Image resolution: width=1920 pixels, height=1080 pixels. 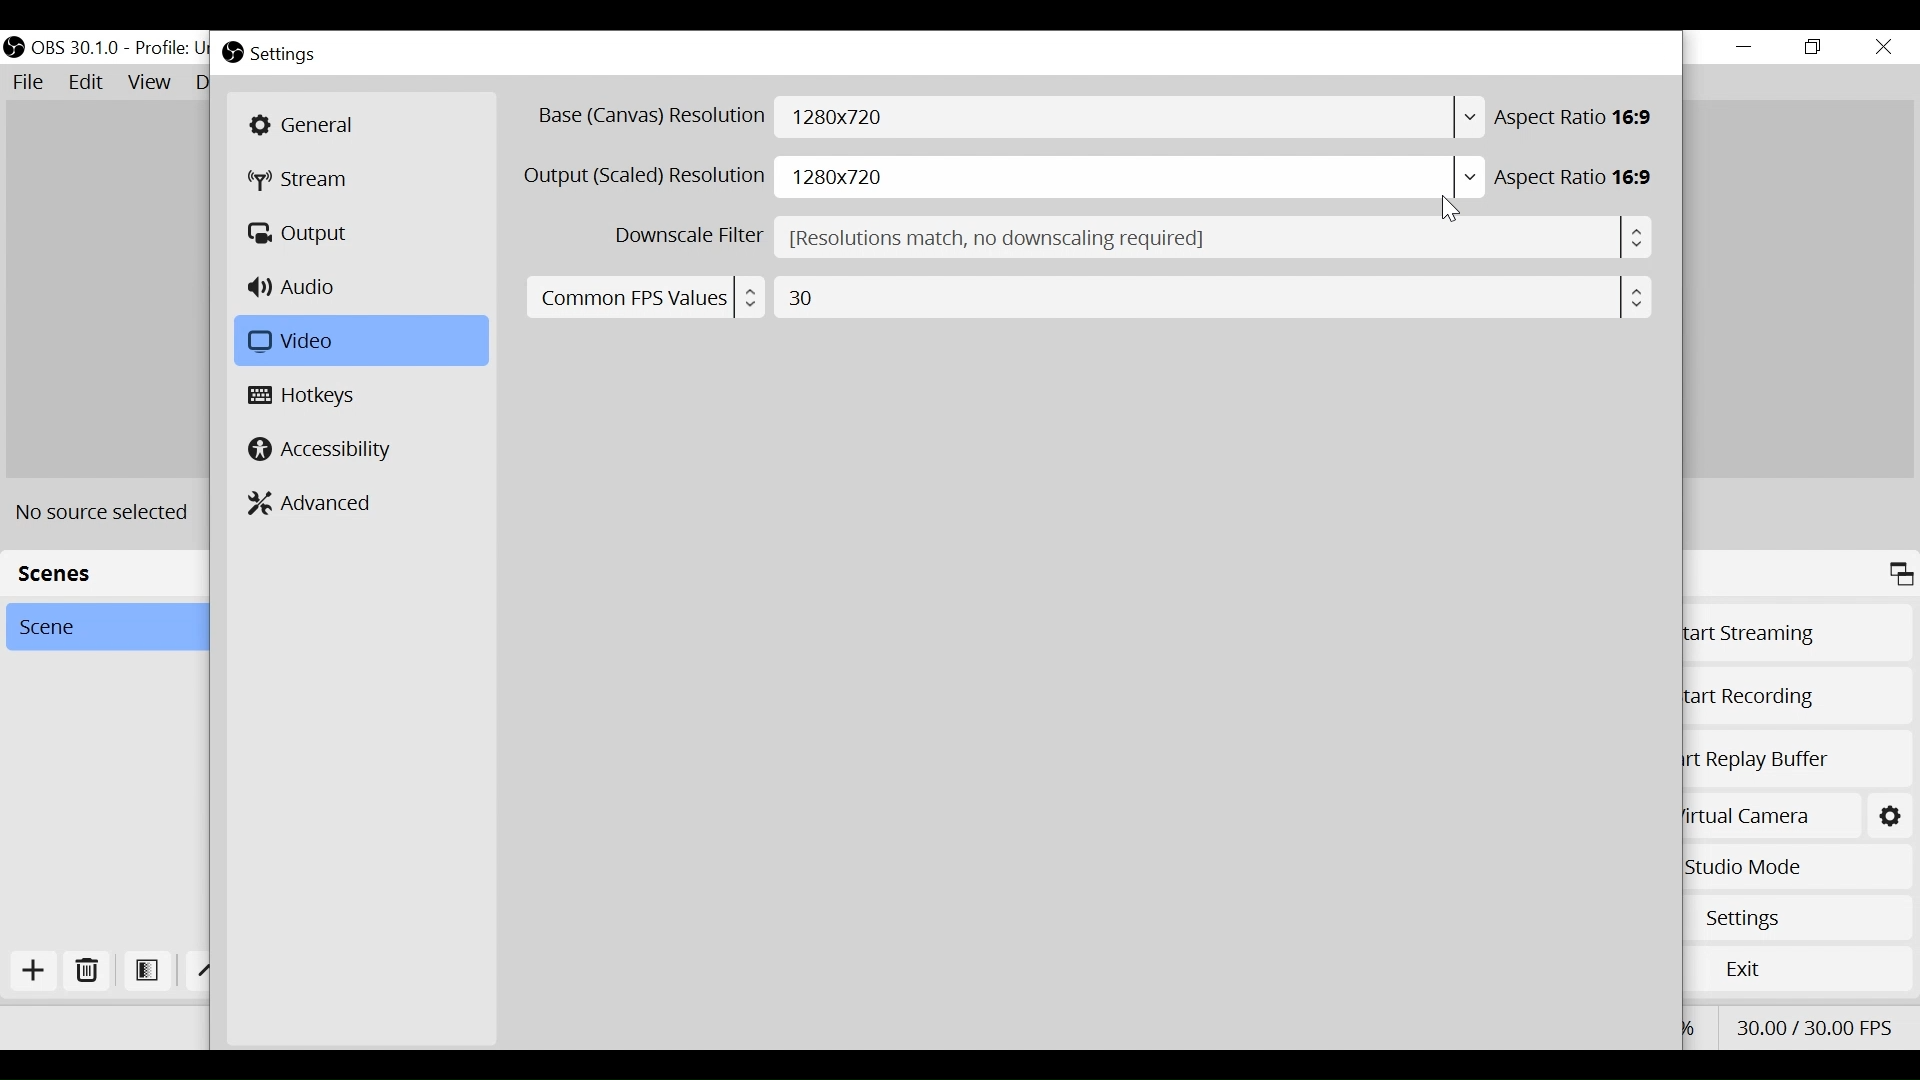 I want to click on OBS Studio Desktop Icon, so click(x=13, y=44).